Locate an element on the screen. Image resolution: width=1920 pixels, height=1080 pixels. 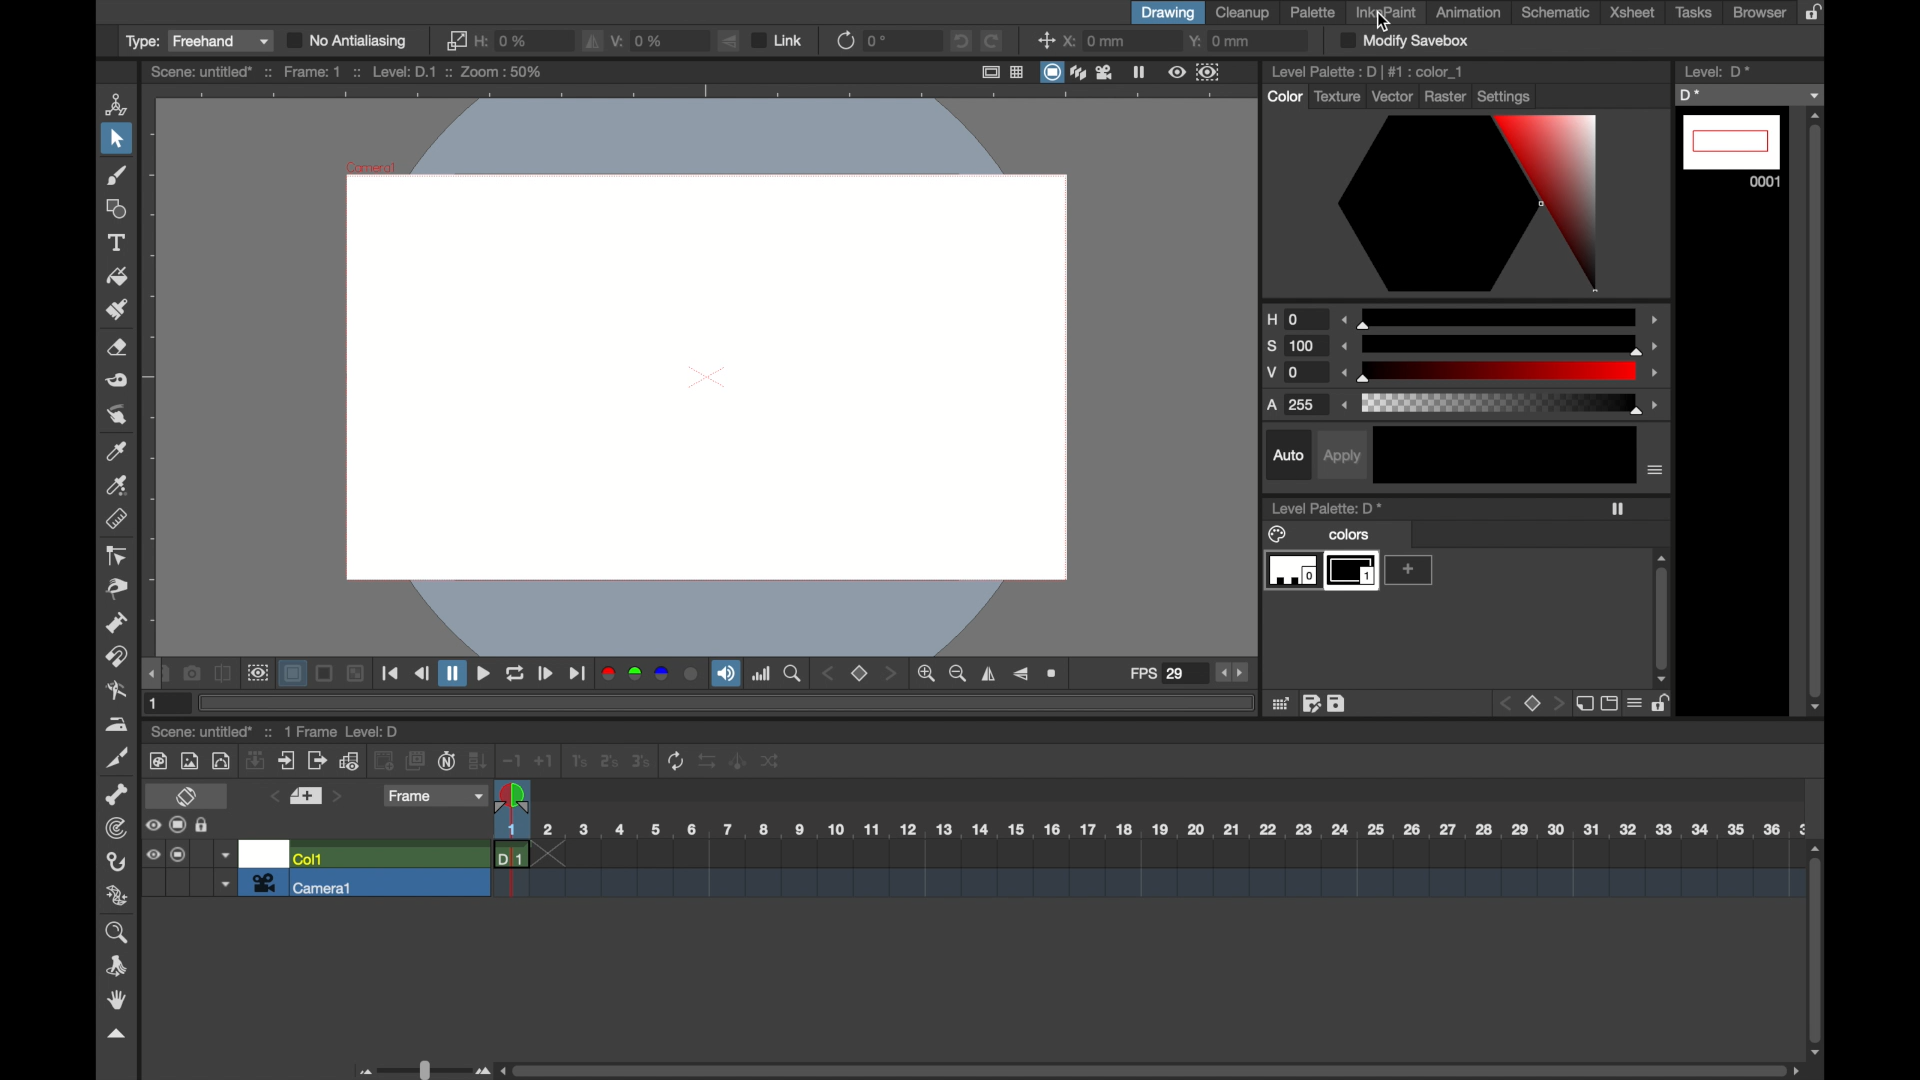
center is located at coordinates (1043, 41).